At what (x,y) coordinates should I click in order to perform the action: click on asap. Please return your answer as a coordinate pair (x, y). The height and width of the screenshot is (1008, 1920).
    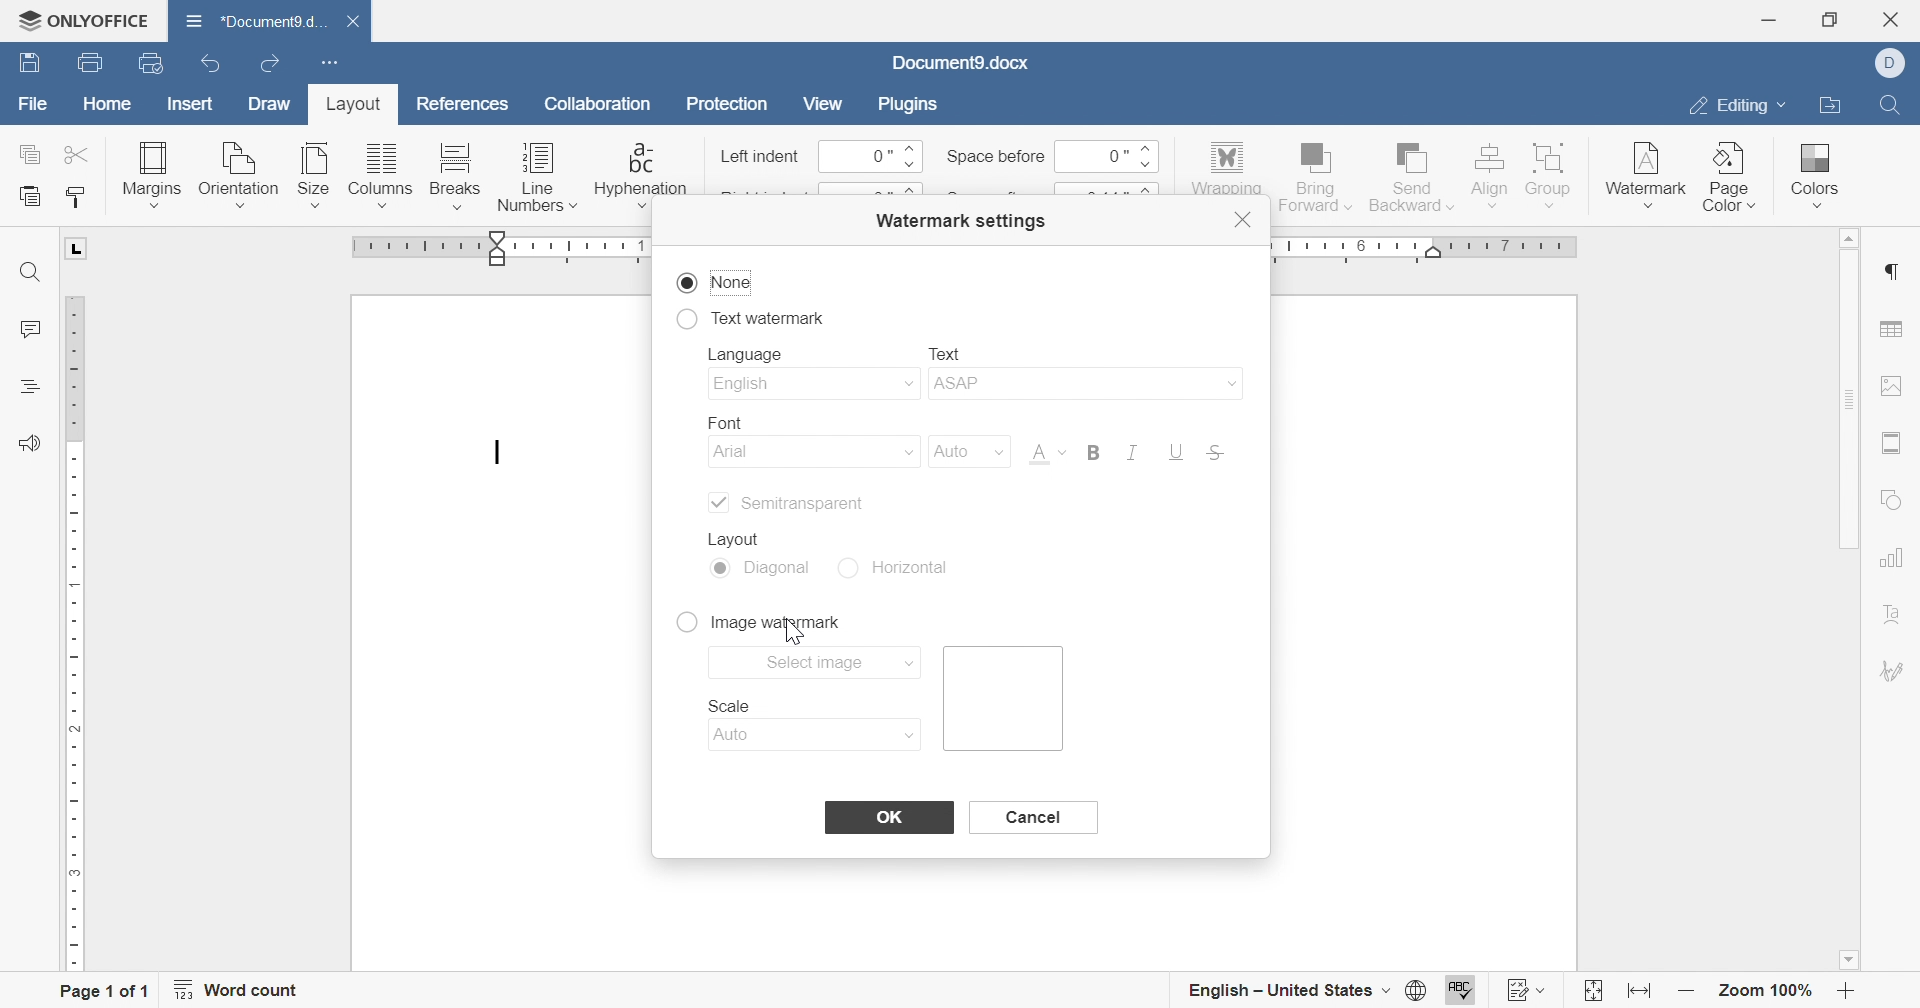
    Looking at the image, I should click on (1083, 387).